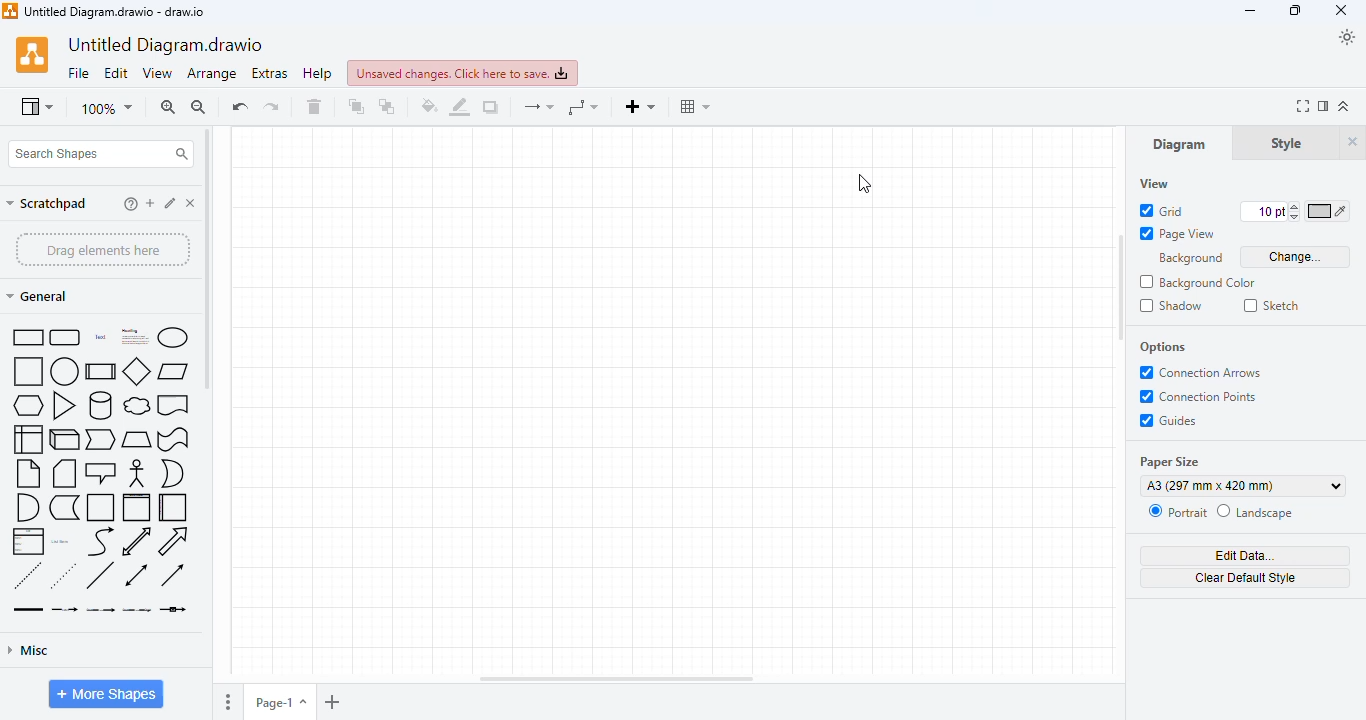 The image size is (1366, 720). I want to click on logo, so click(32, 55).